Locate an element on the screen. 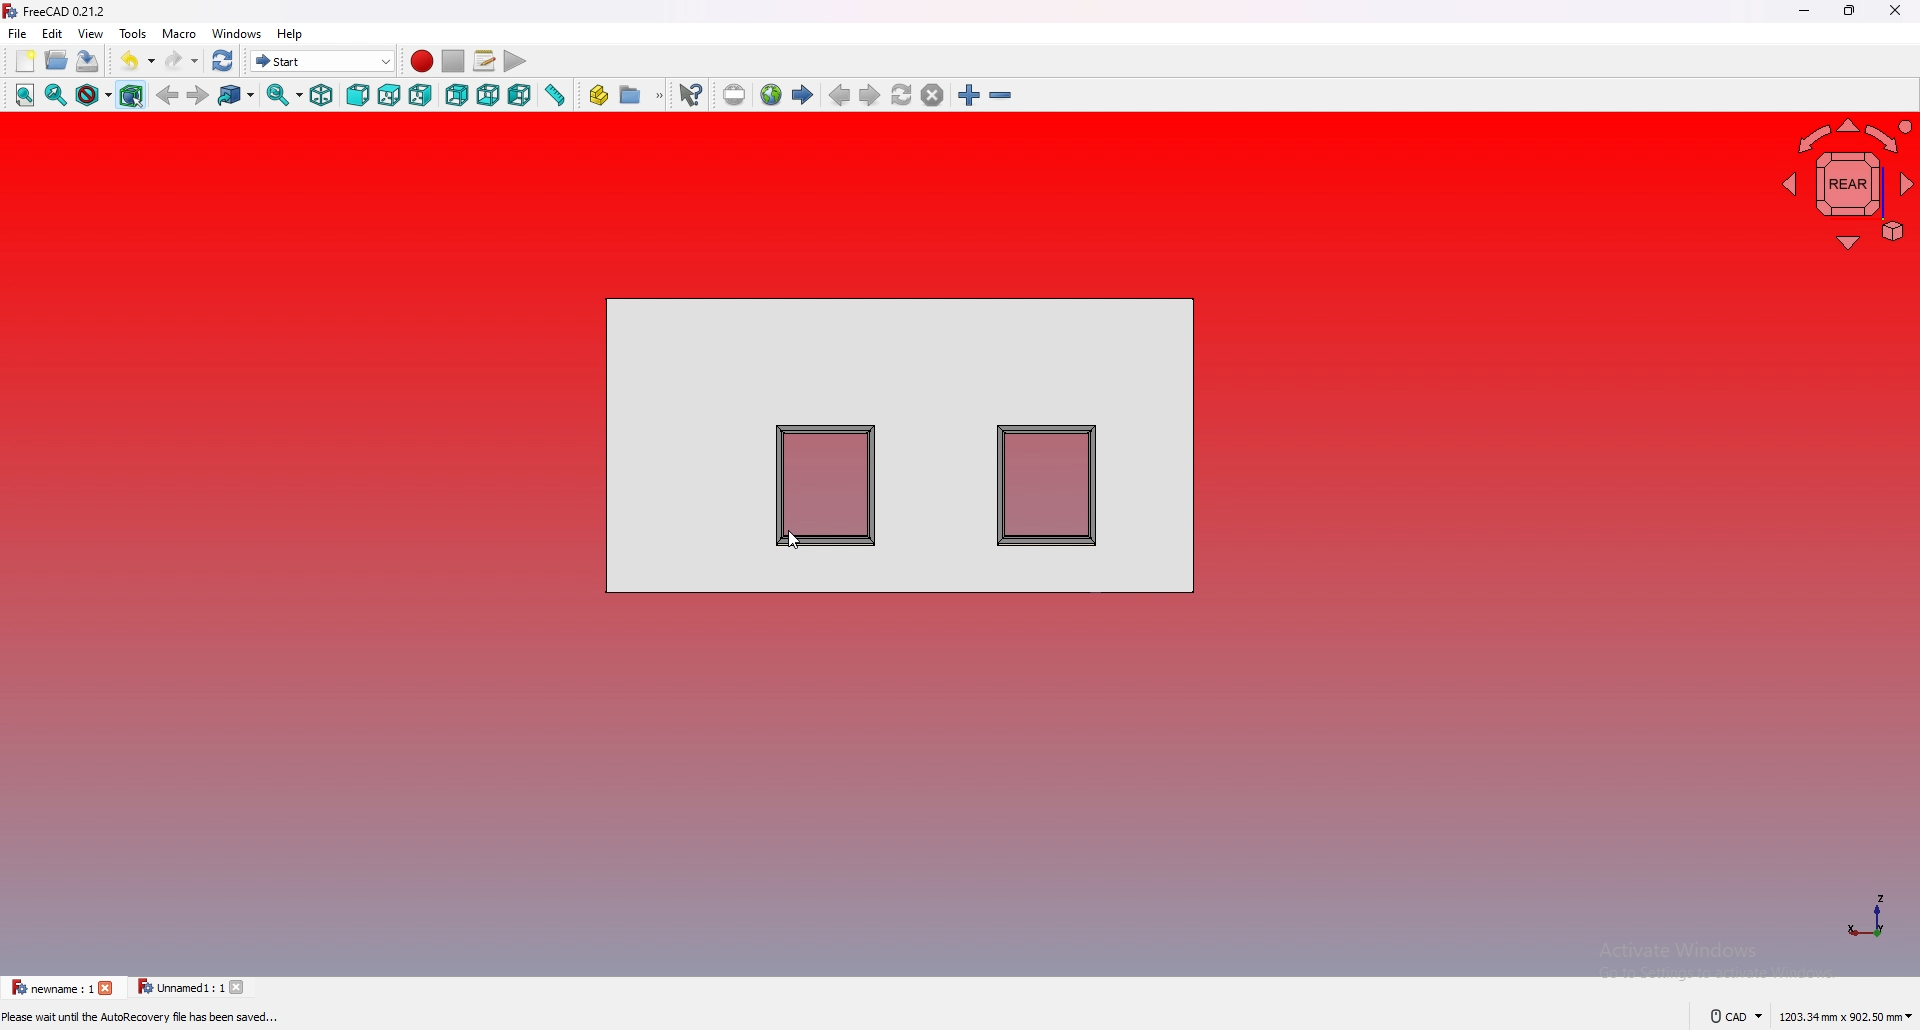 The width and height of the screenshot is (1920, 1030). help is located at coordinates (289, 34).